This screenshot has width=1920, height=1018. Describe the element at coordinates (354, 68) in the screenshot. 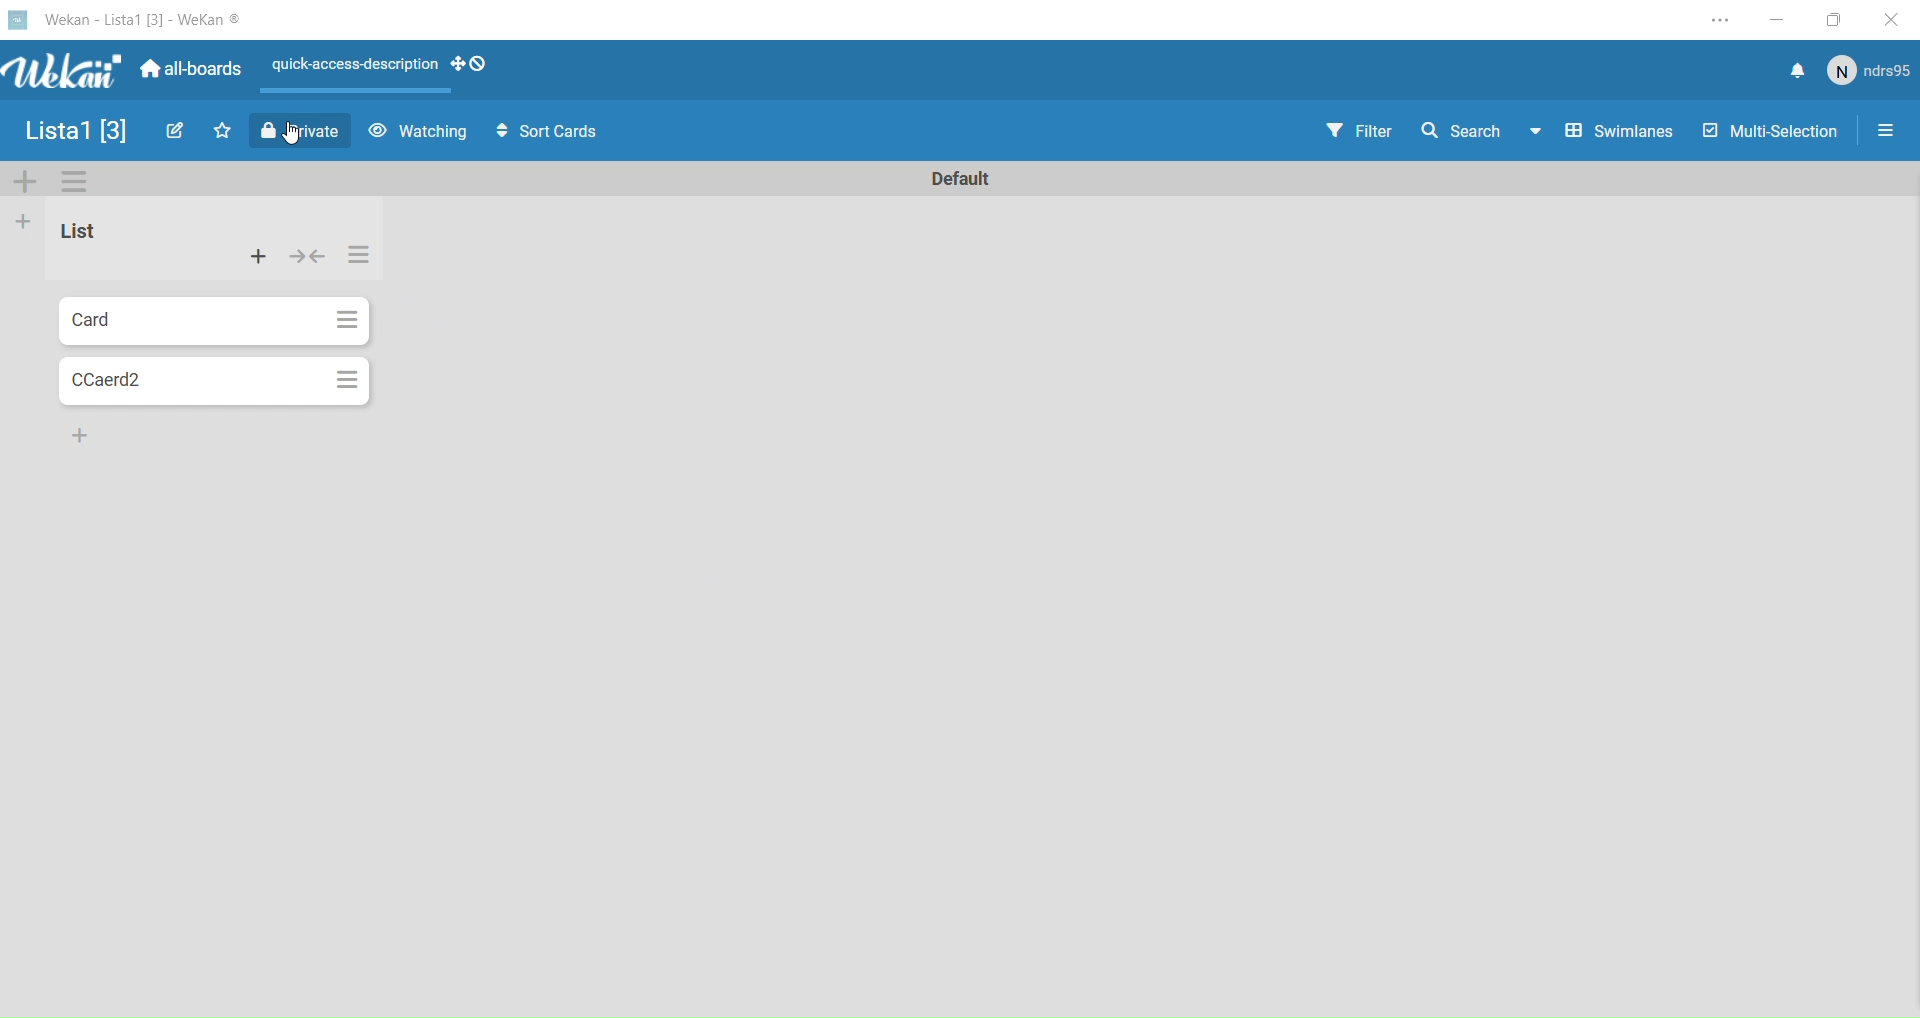

I see `QuickAcccesdescription` at that location.